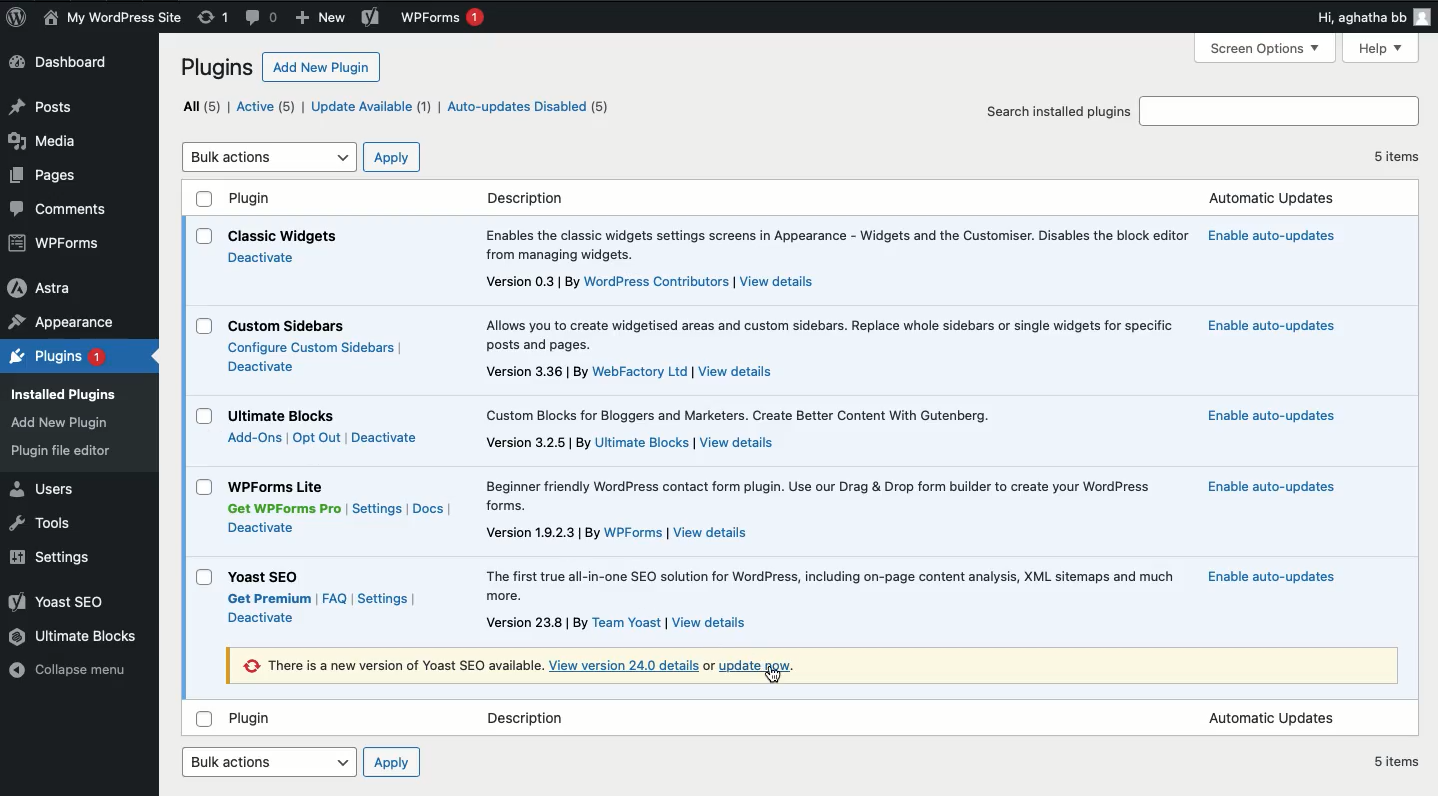  I want to click on Ultimate blocks, so click(75, 636).